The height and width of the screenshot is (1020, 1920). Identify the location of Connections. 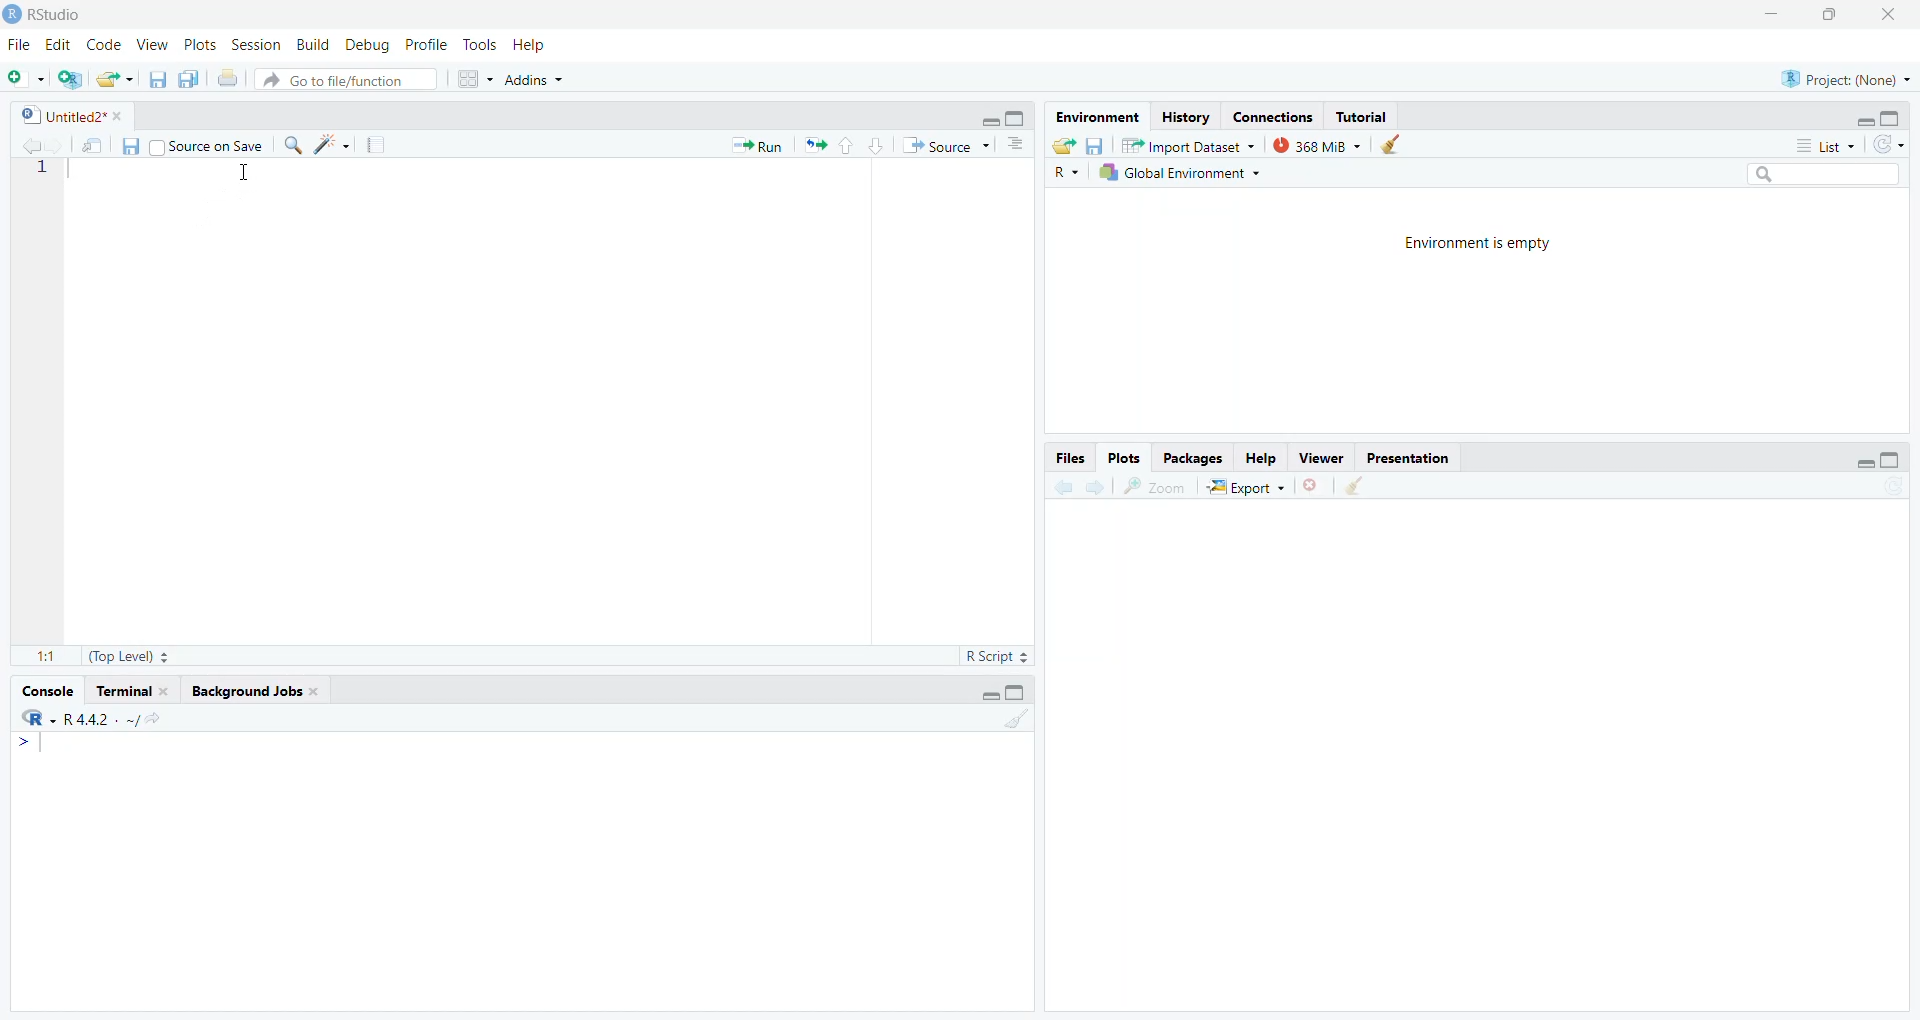
(1278, 116).